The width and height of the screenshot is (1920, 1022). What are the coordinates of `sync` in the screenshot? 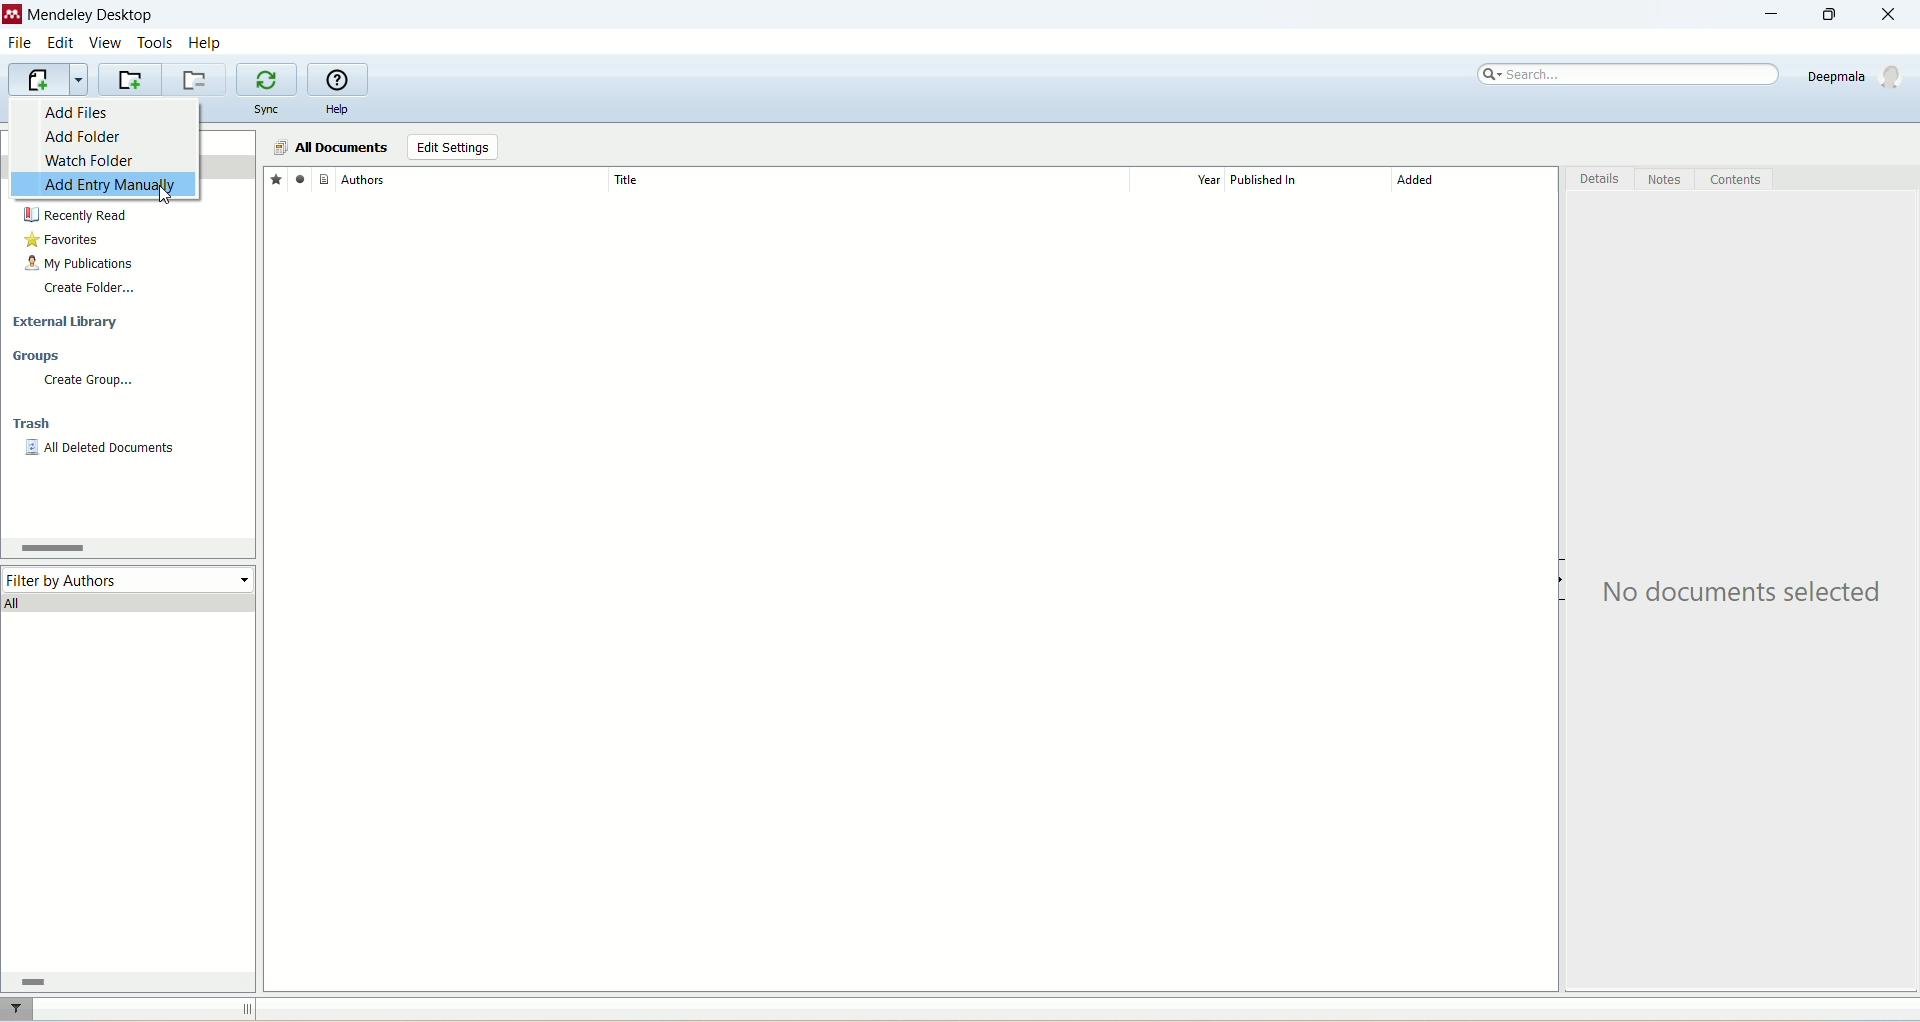 It's located at (269, 110).